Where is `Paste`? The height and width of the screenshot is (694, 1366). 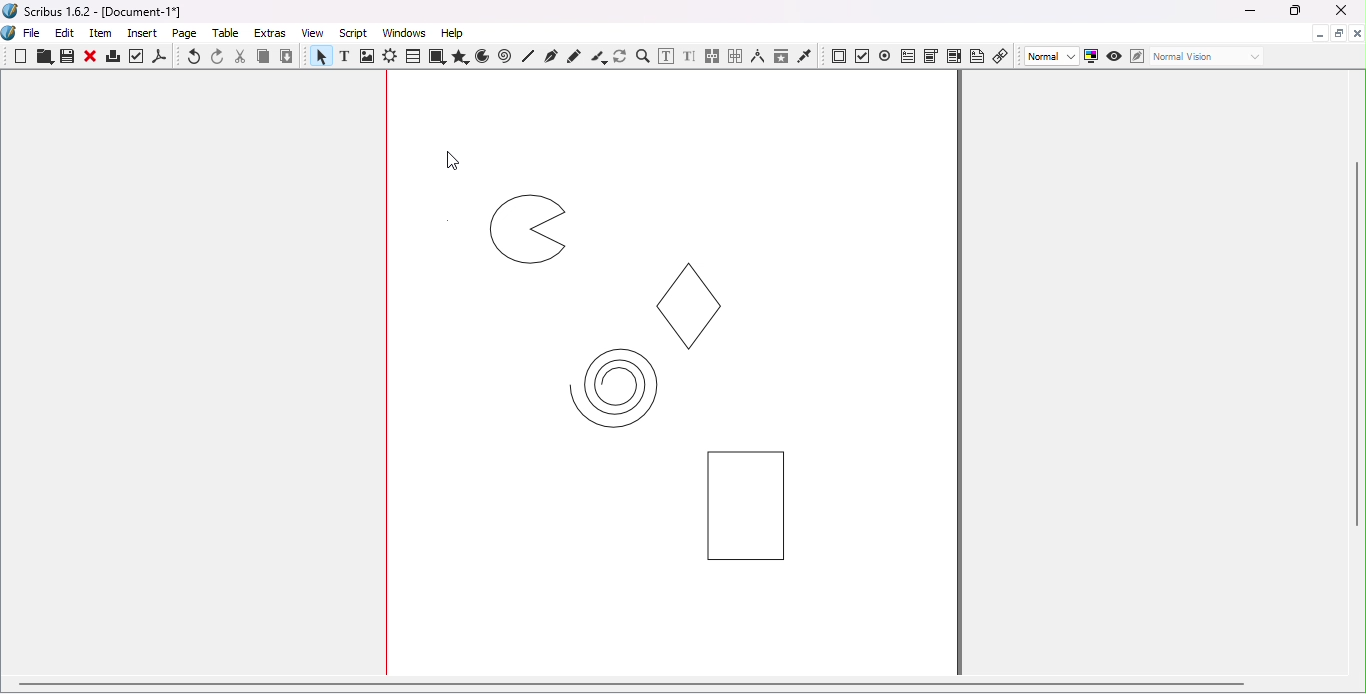 Paste is located at coordinates (287, 57).